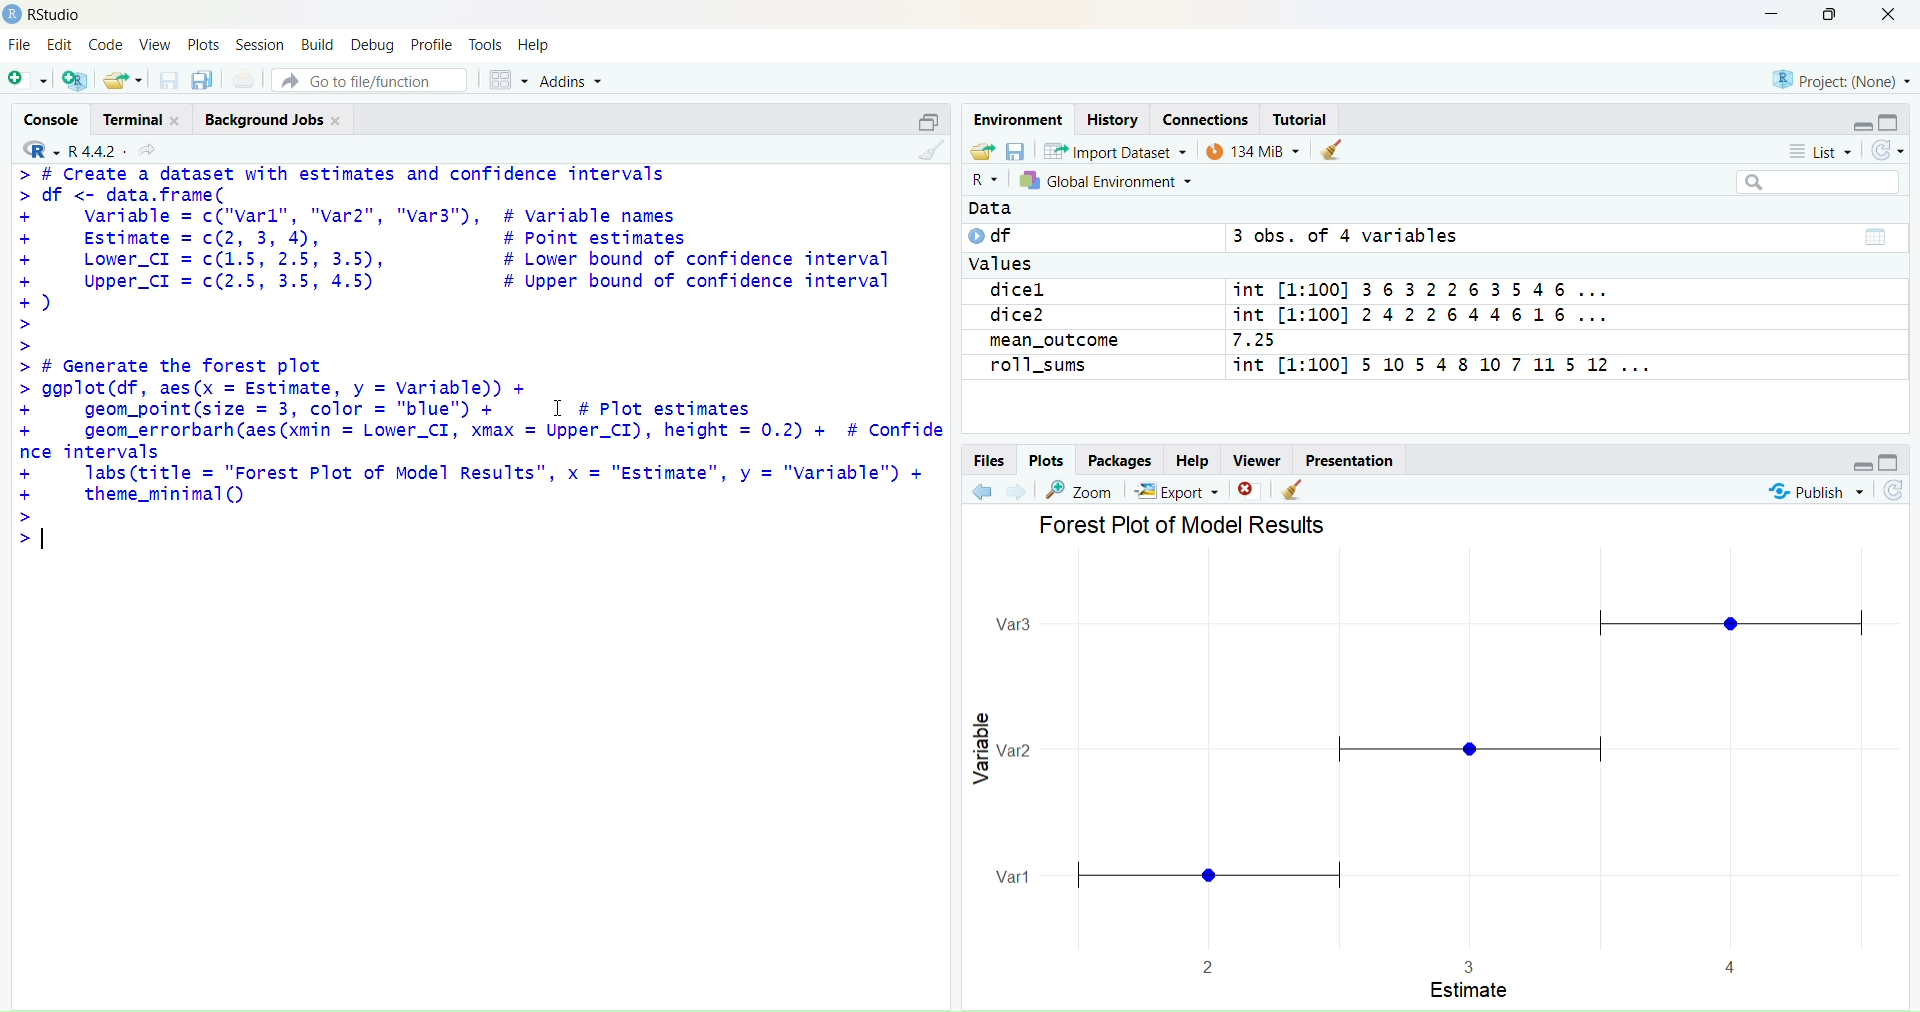 The image size is (1920, 1012). What do you see at coordinates (981, 491) in the screenshot?
I see `back` at bounding box center [981, 491].